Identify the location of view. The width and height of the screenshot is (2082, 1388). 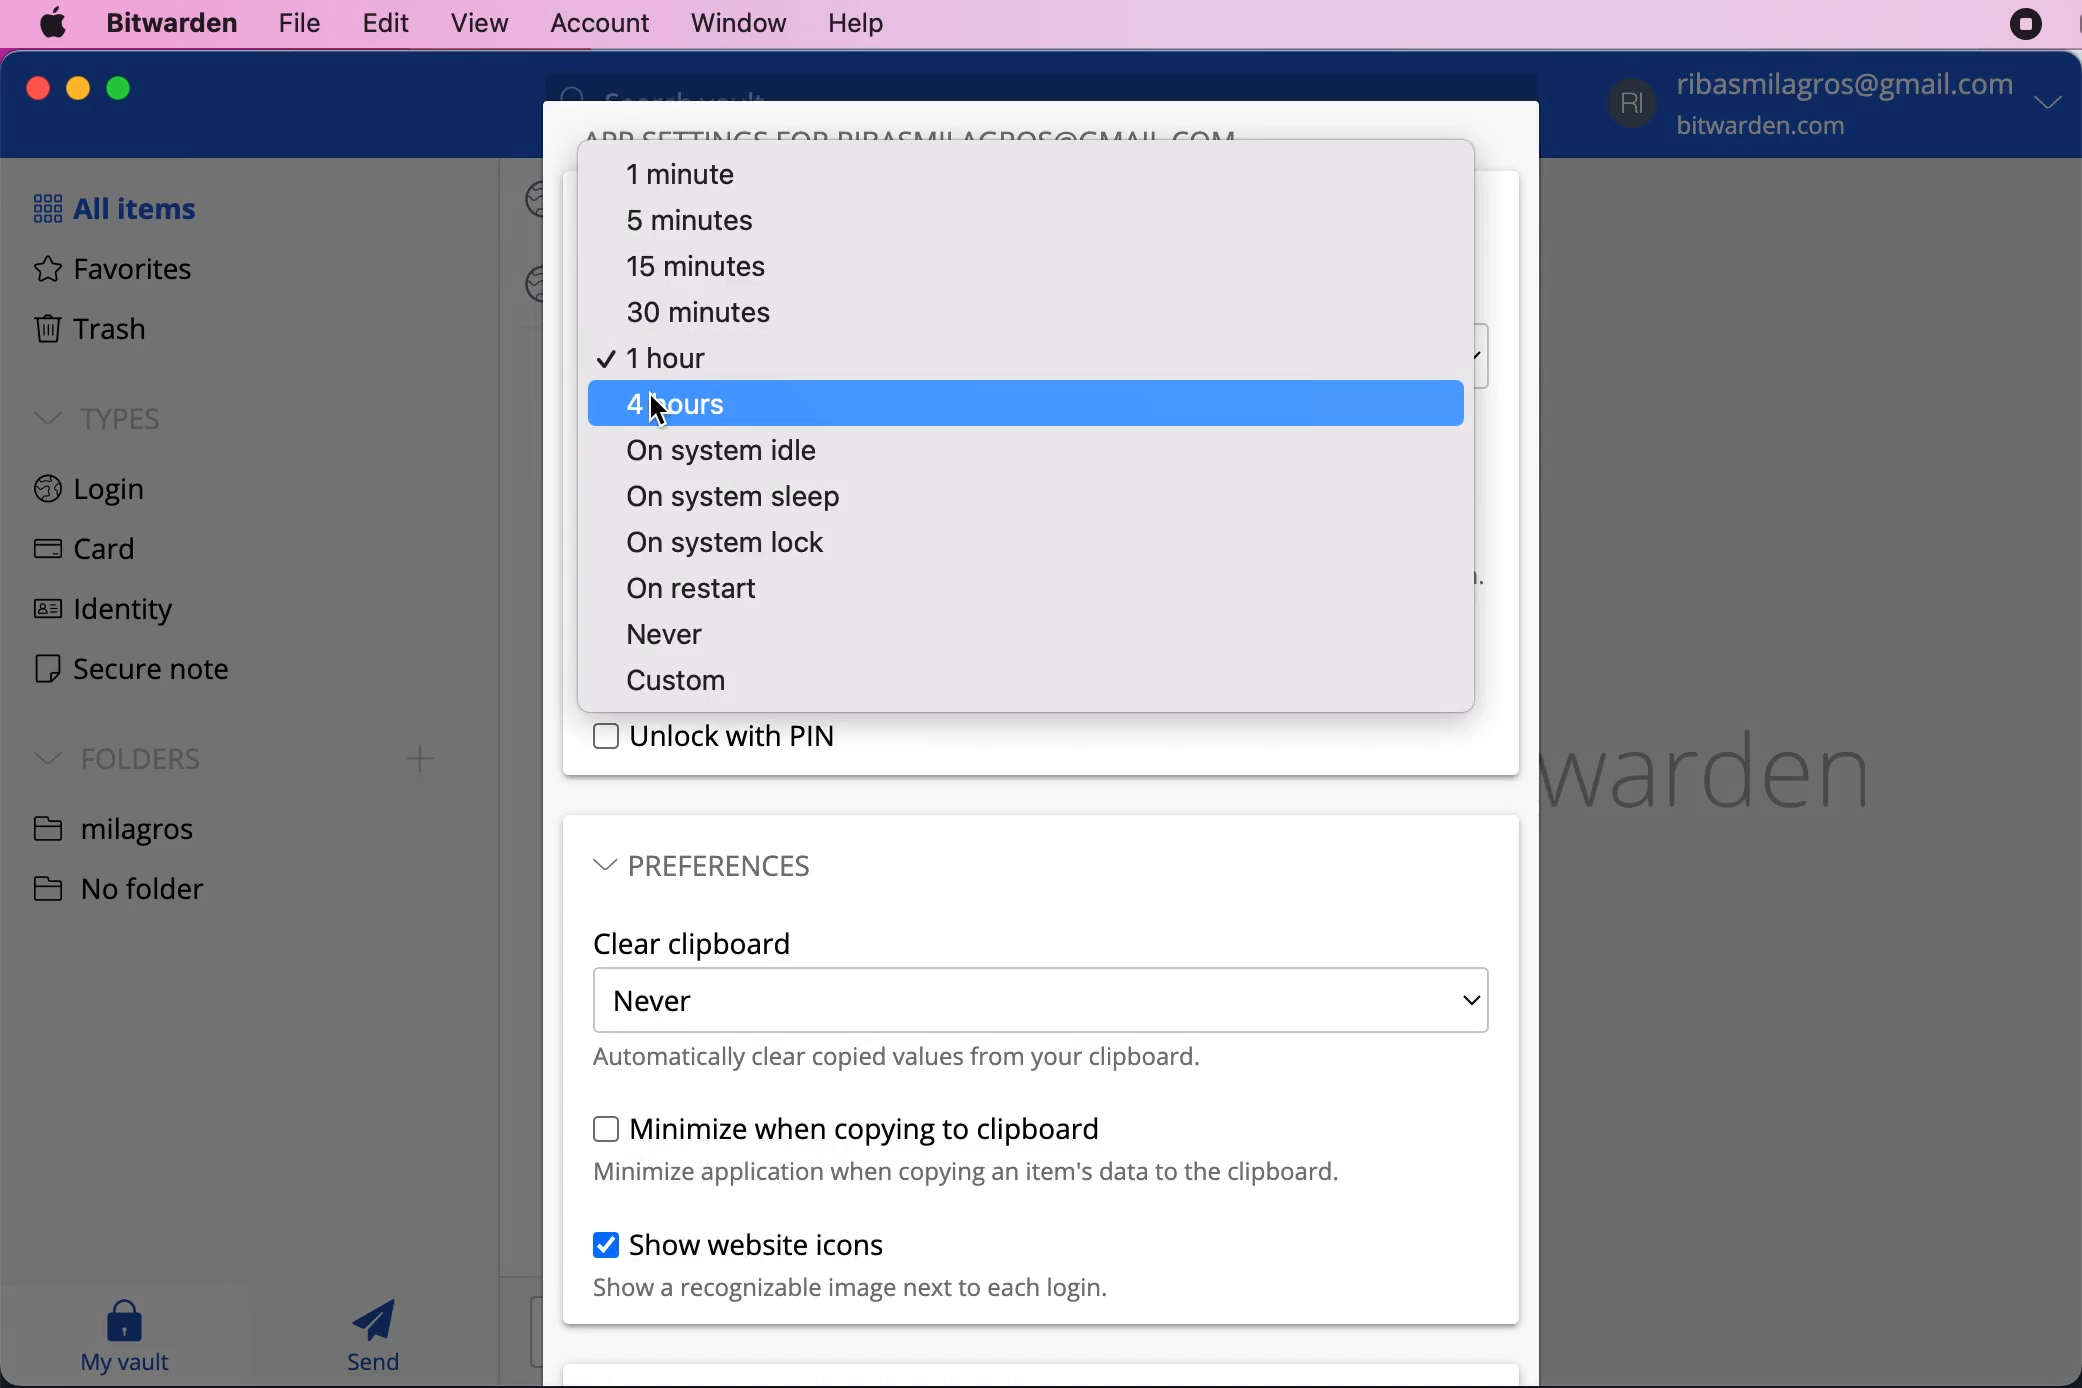
(470, 24).